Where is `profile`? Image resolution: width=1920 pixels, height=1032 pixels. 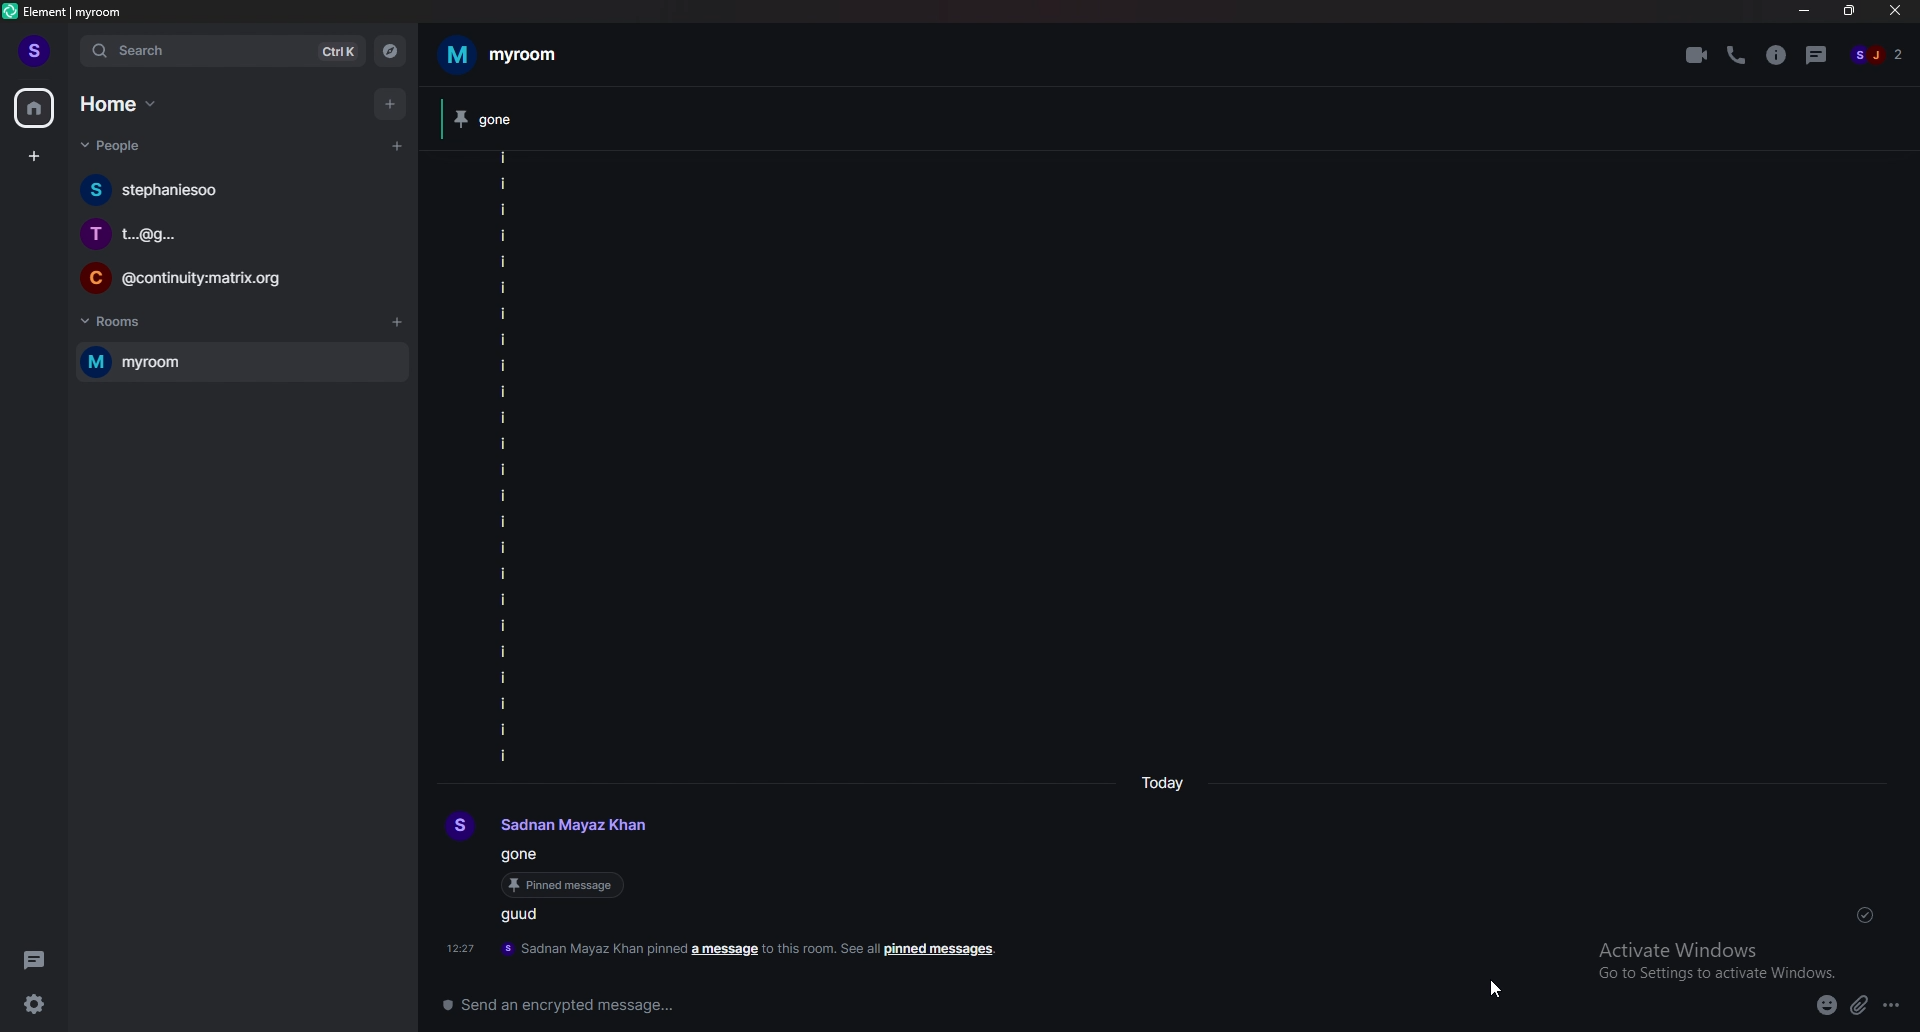 profile is located at coordinates (38, 52).